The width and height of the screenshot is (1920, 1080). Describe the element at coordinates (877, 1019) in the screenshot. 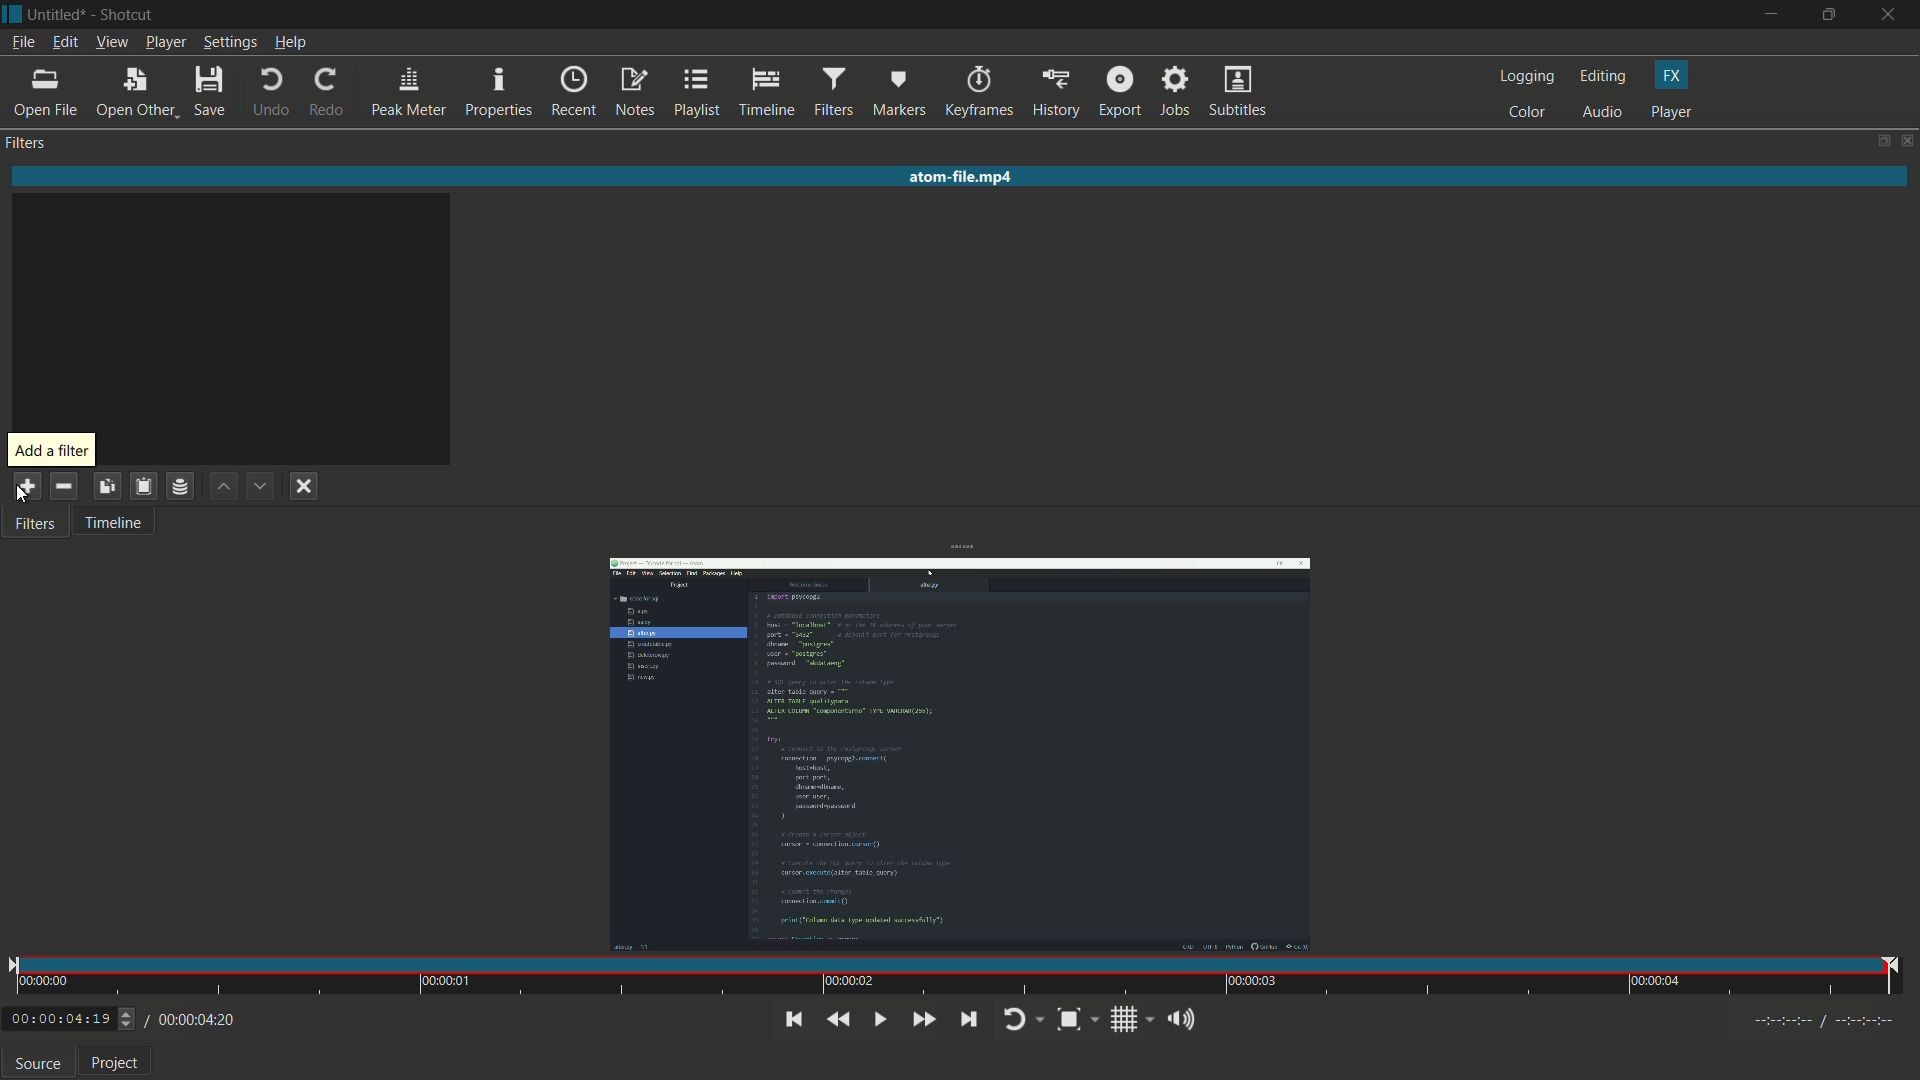

I see `toggle play` at that location.